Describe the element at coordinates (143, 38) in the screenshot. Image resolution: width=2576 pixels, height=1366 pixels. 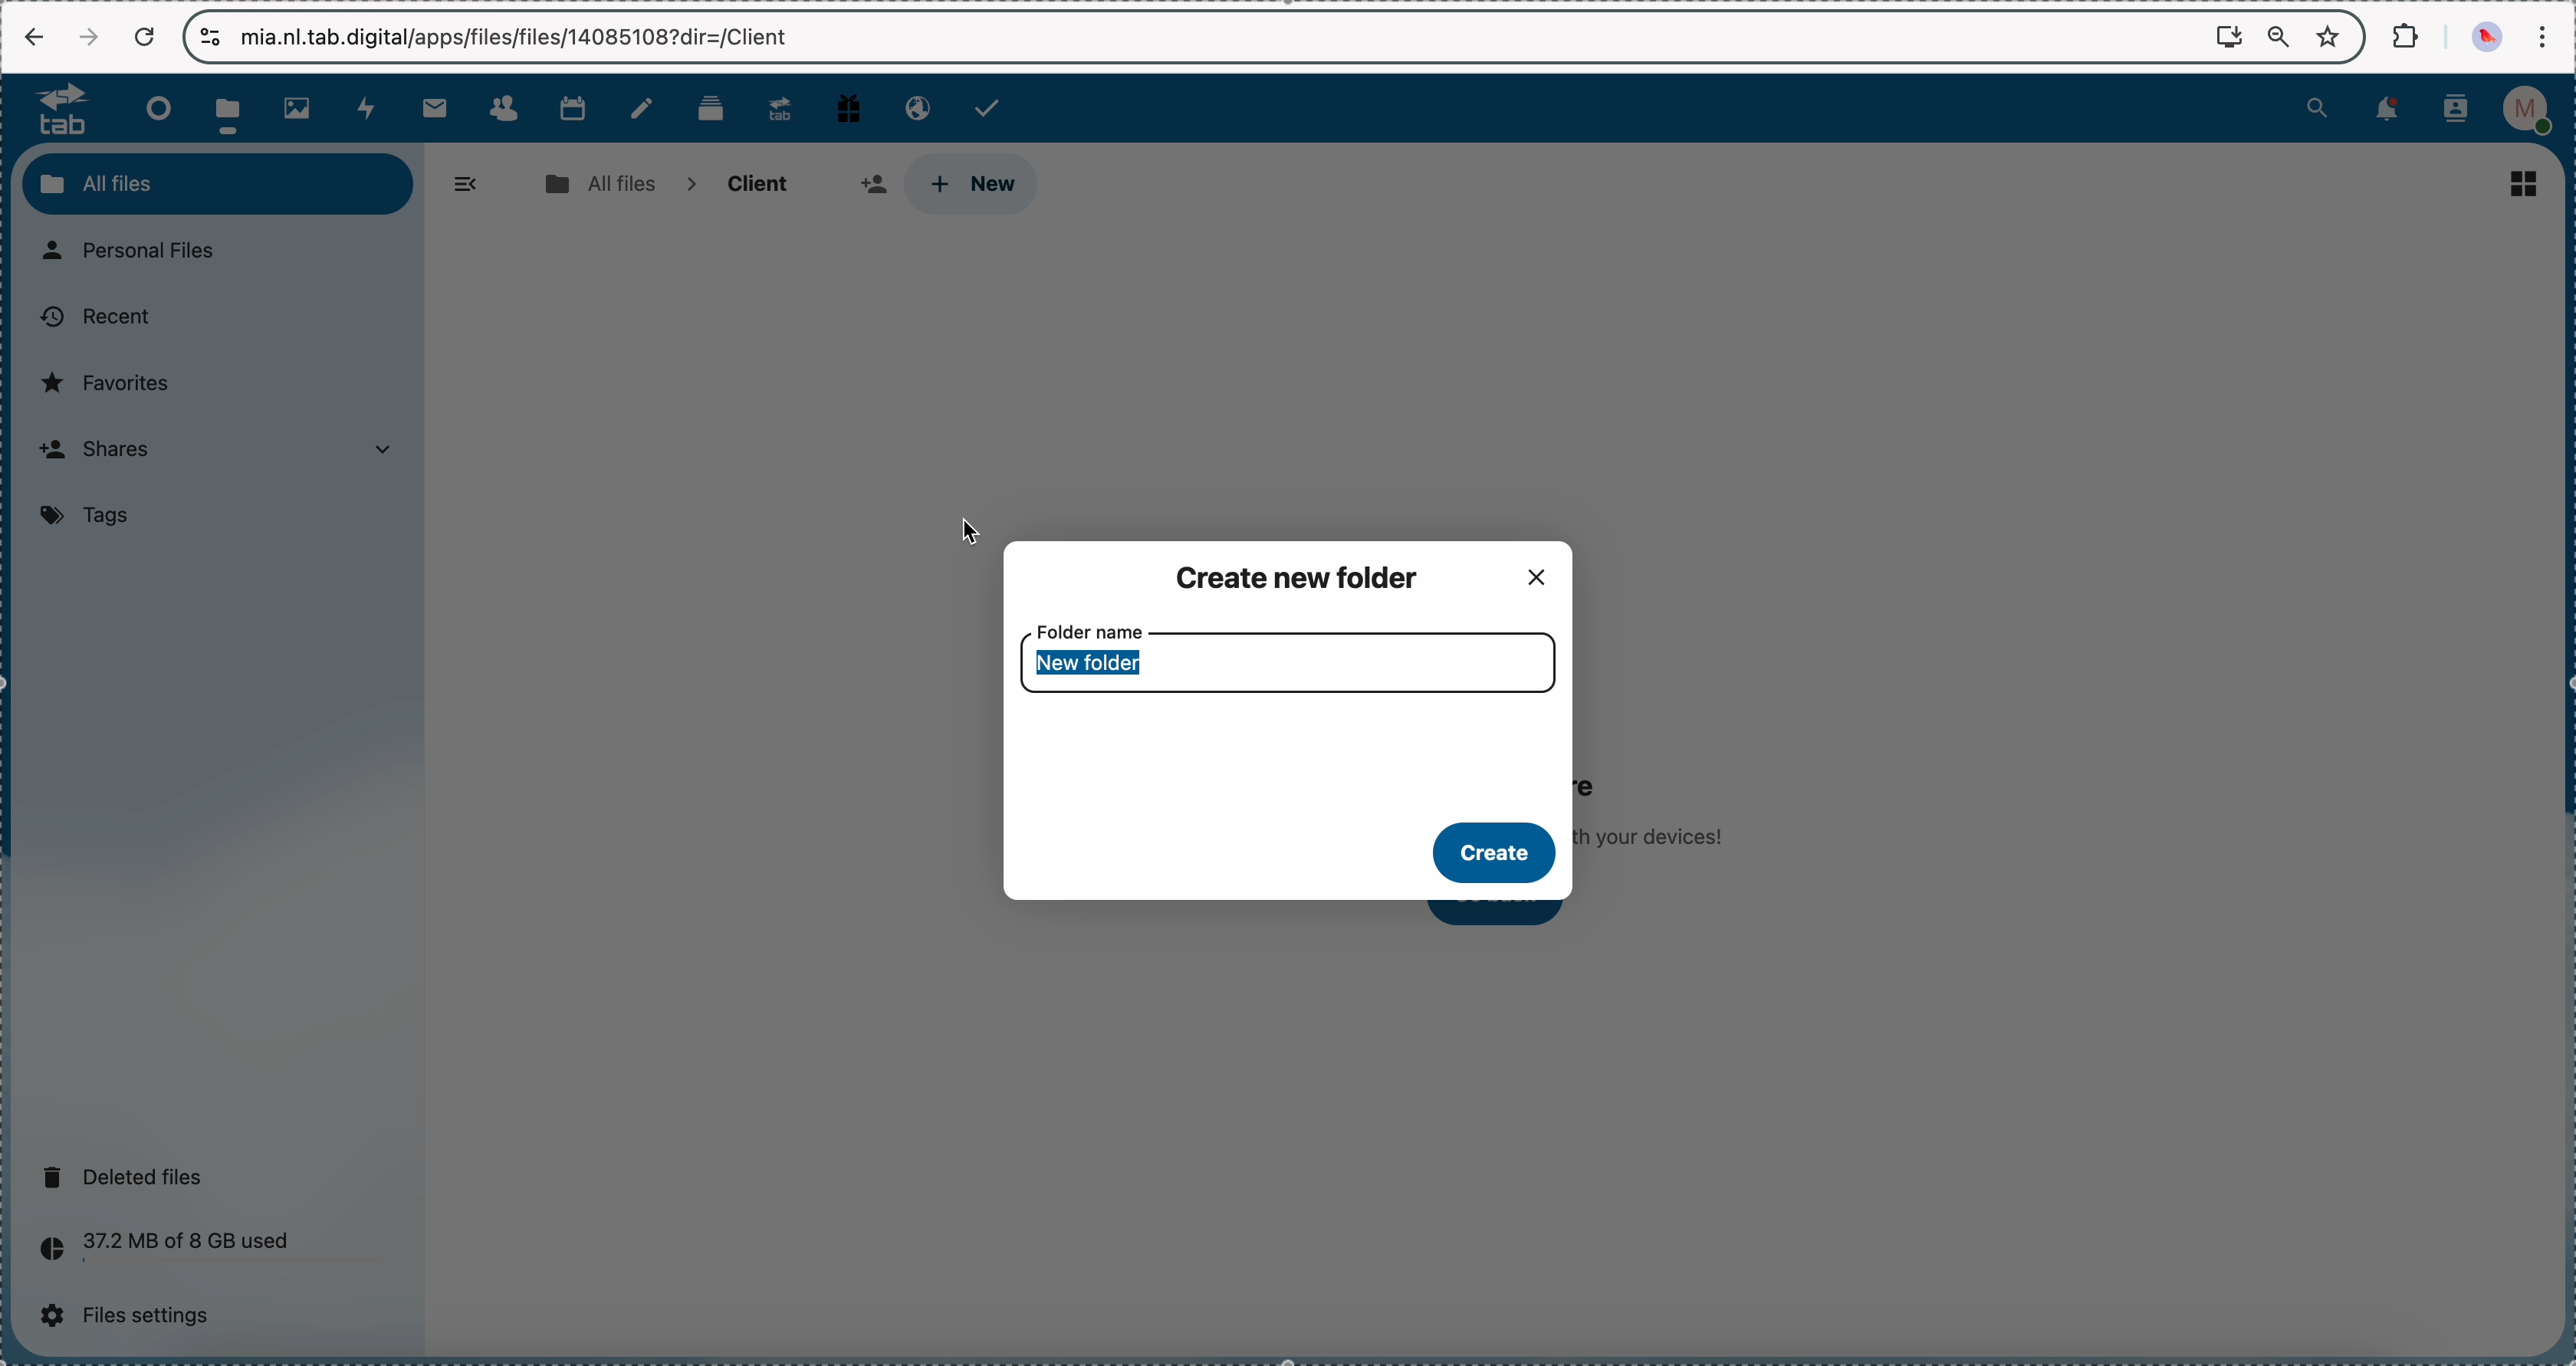
I see `cancel` at that location.